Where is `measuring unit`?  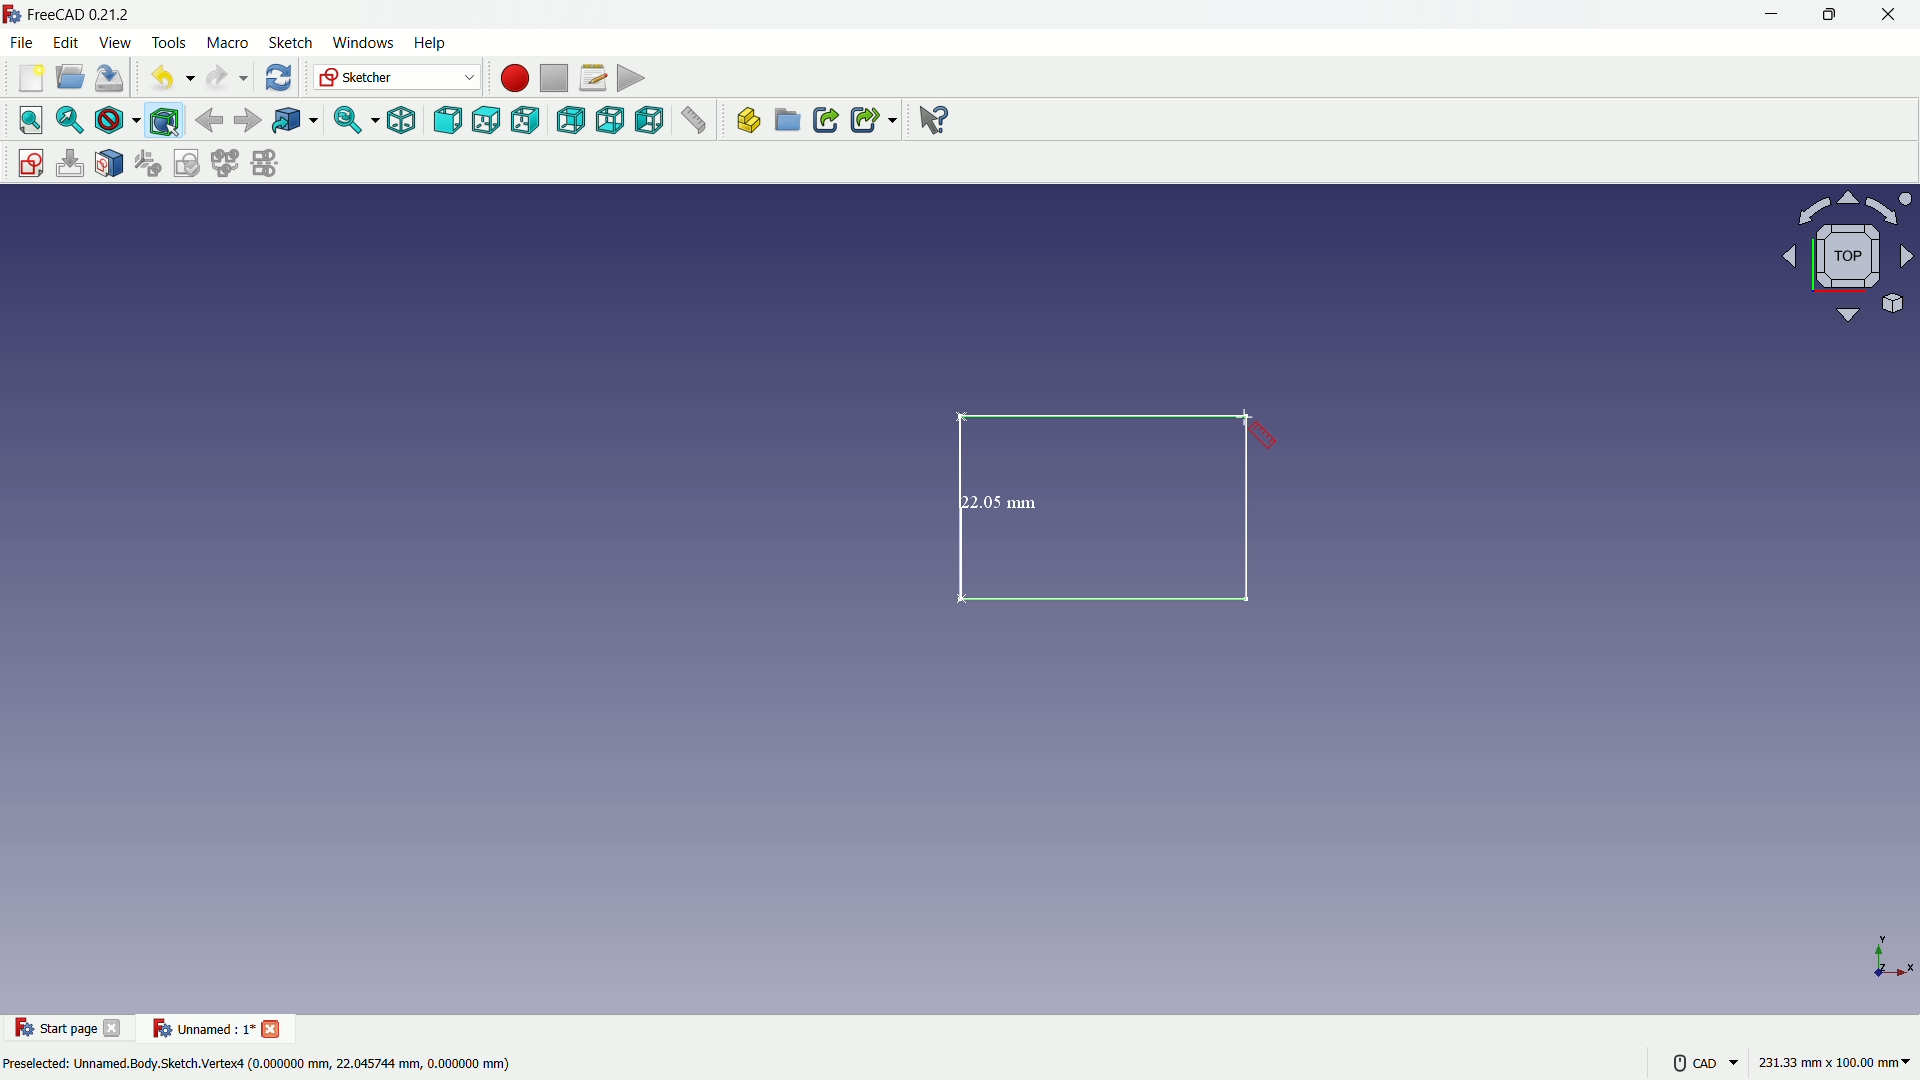
measuring unit is located at coordinates (1830, 1065).